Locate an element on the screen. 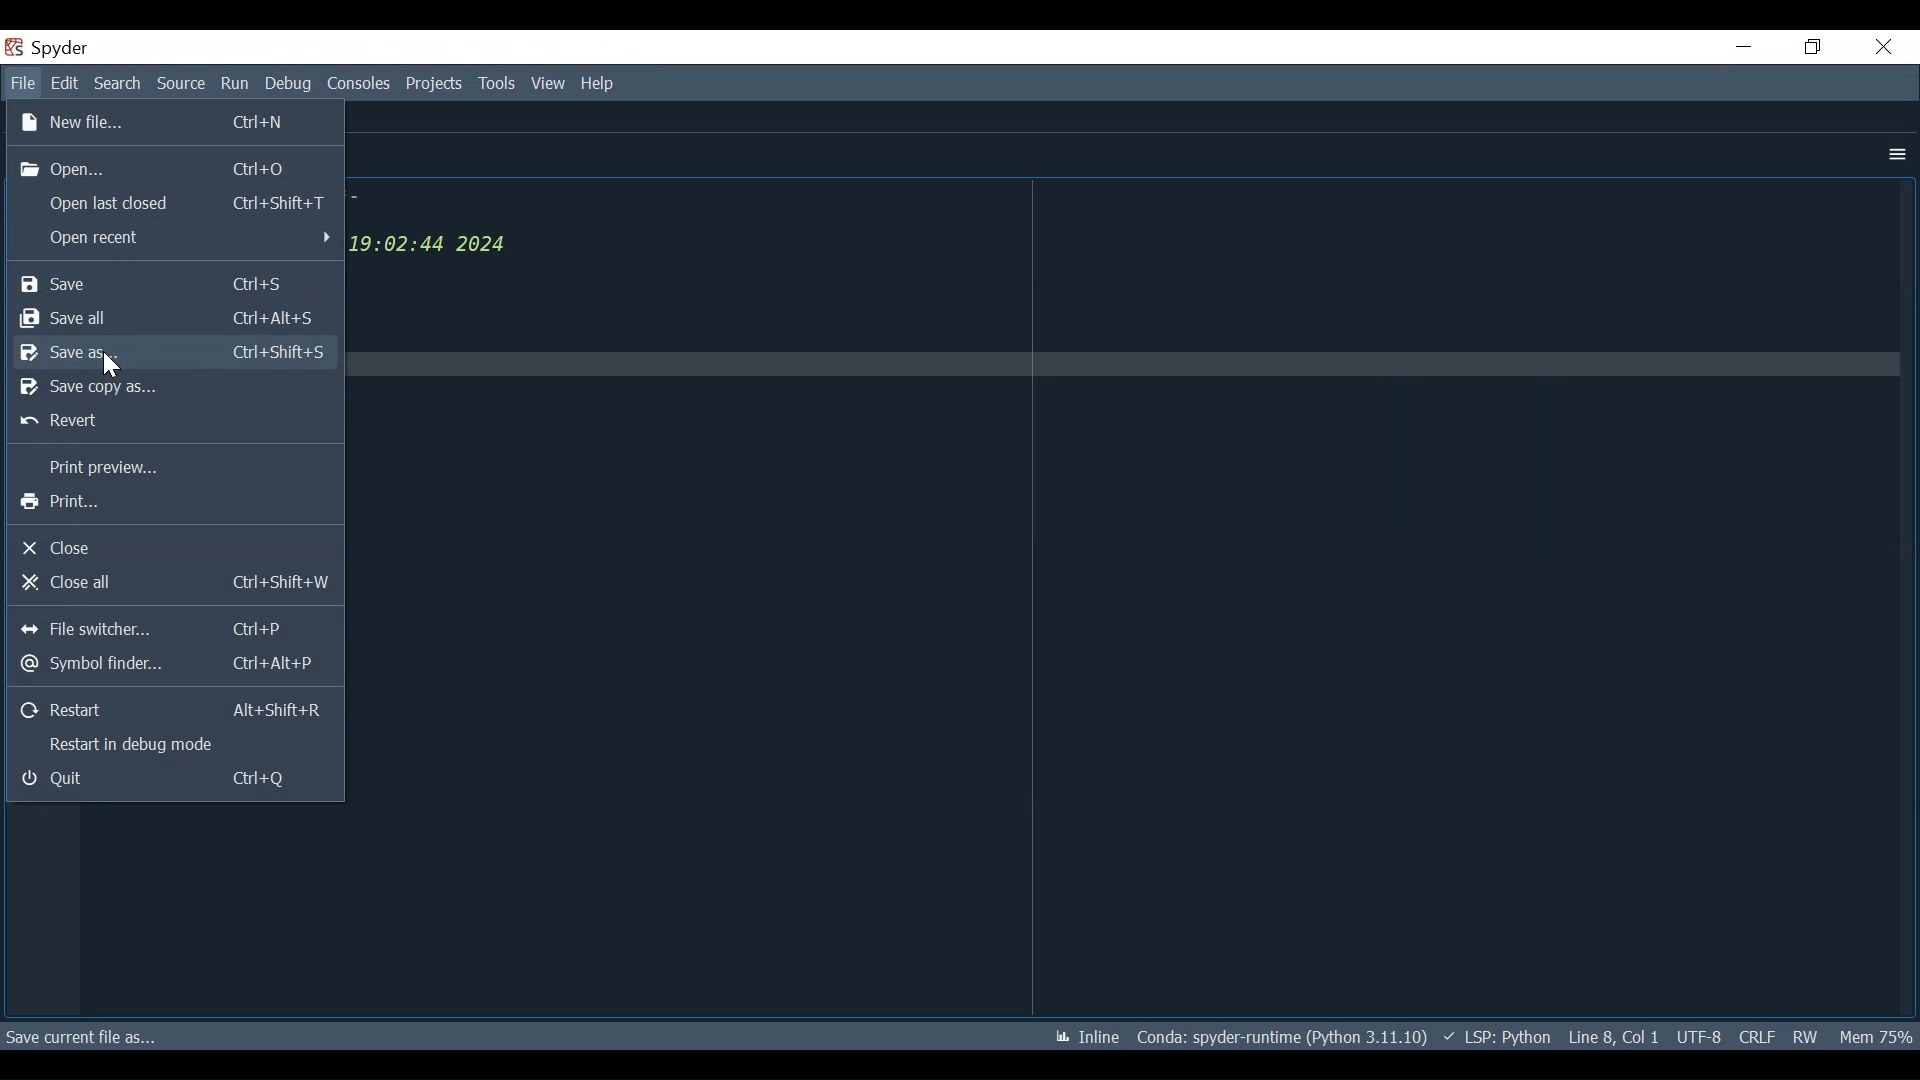 Image resolution: width=1920 pixels, height=1080 pixels. Restart in debug mode is located at coordinates (172, 745).